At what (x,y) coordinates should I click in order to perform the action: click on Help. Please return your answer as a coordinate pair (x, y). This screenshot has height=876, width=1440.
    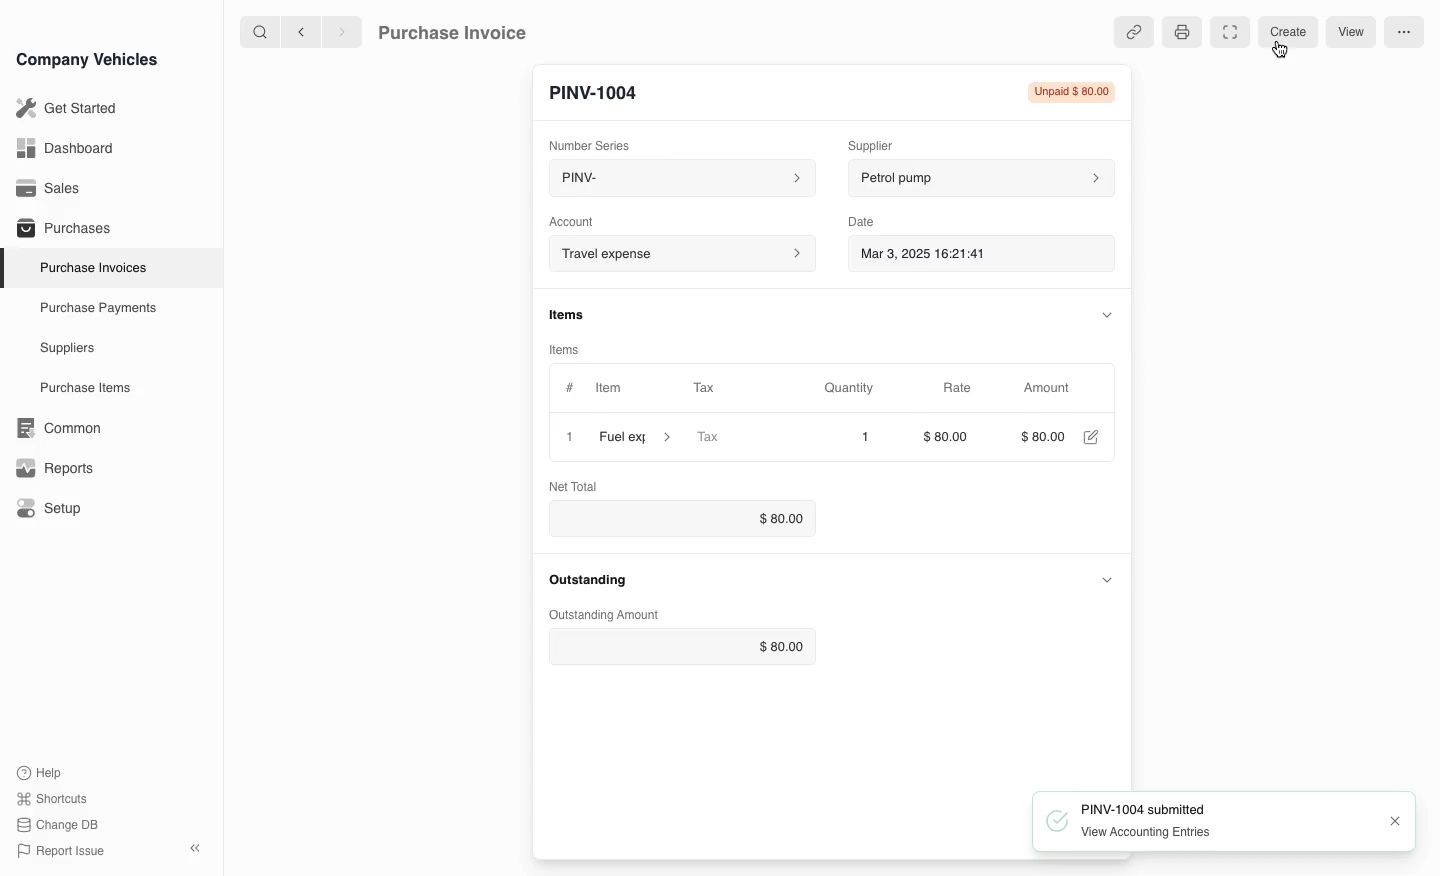
    Looking at the image, I should click on (44, 772).